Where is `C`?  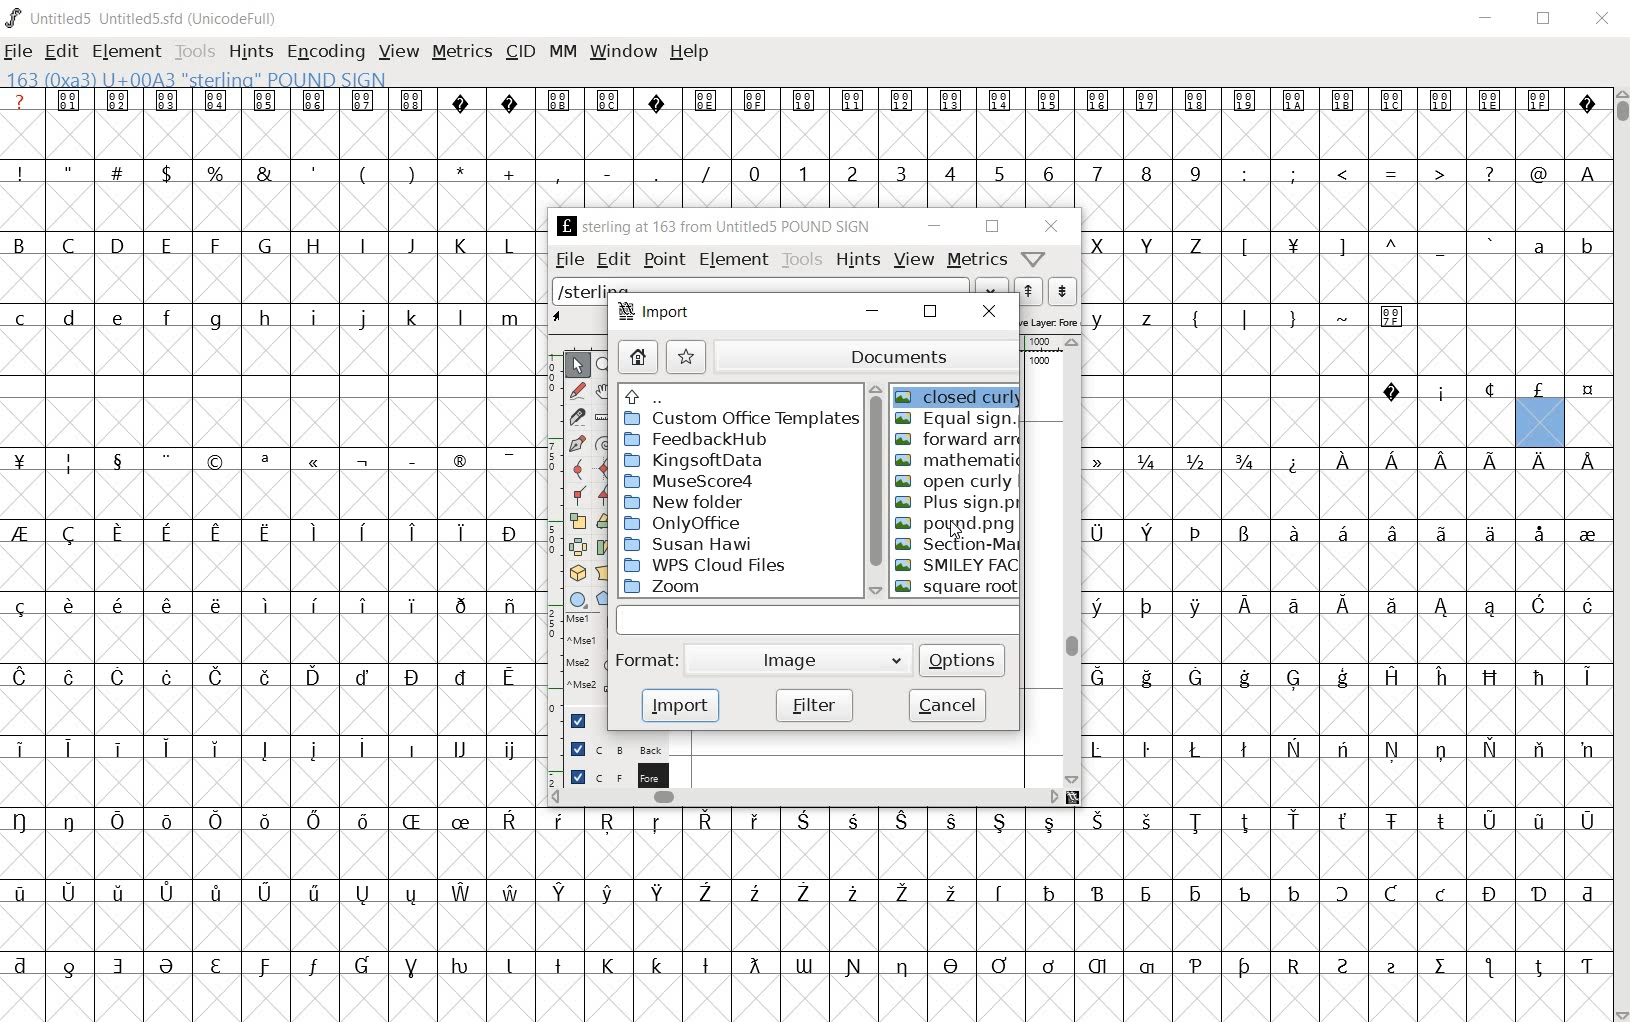
C is located at coordinates (71, 247).